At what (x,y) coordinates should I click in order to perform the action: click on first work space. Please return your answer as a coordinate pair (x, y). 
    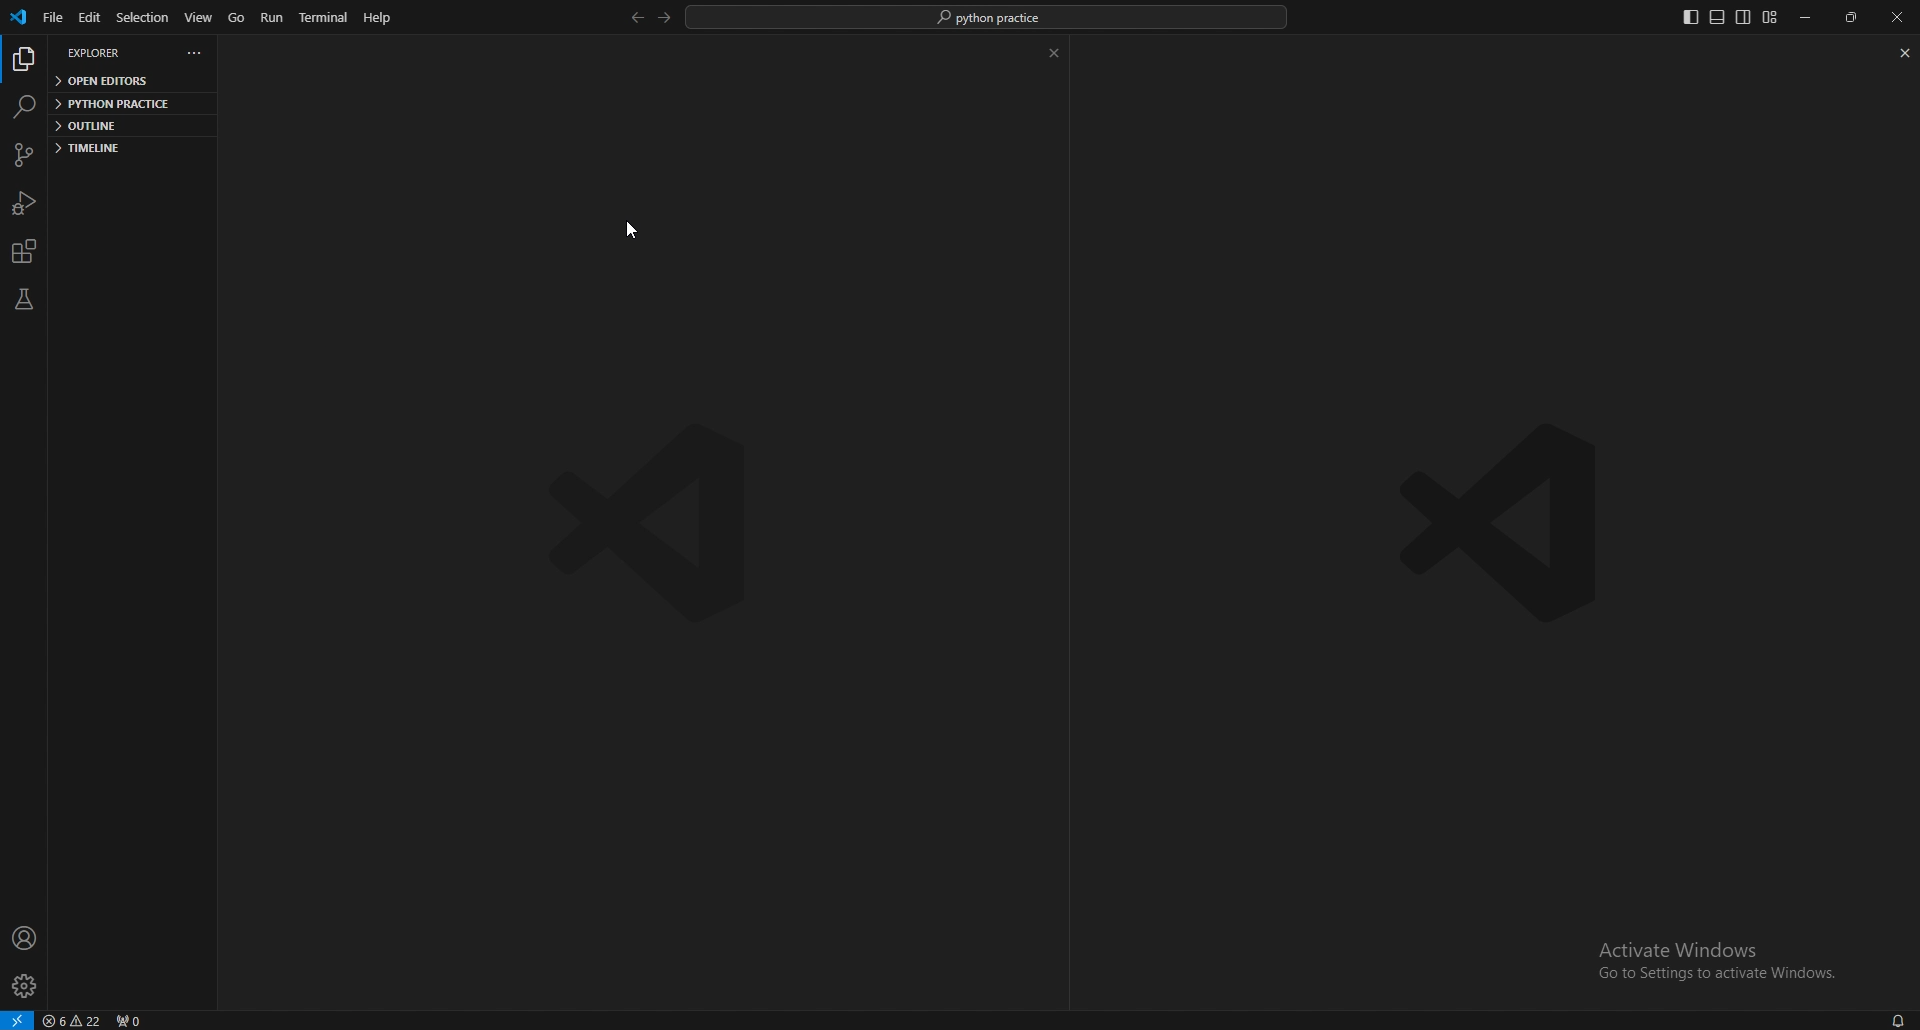
    Looking at the image, I should click on (638, 452).